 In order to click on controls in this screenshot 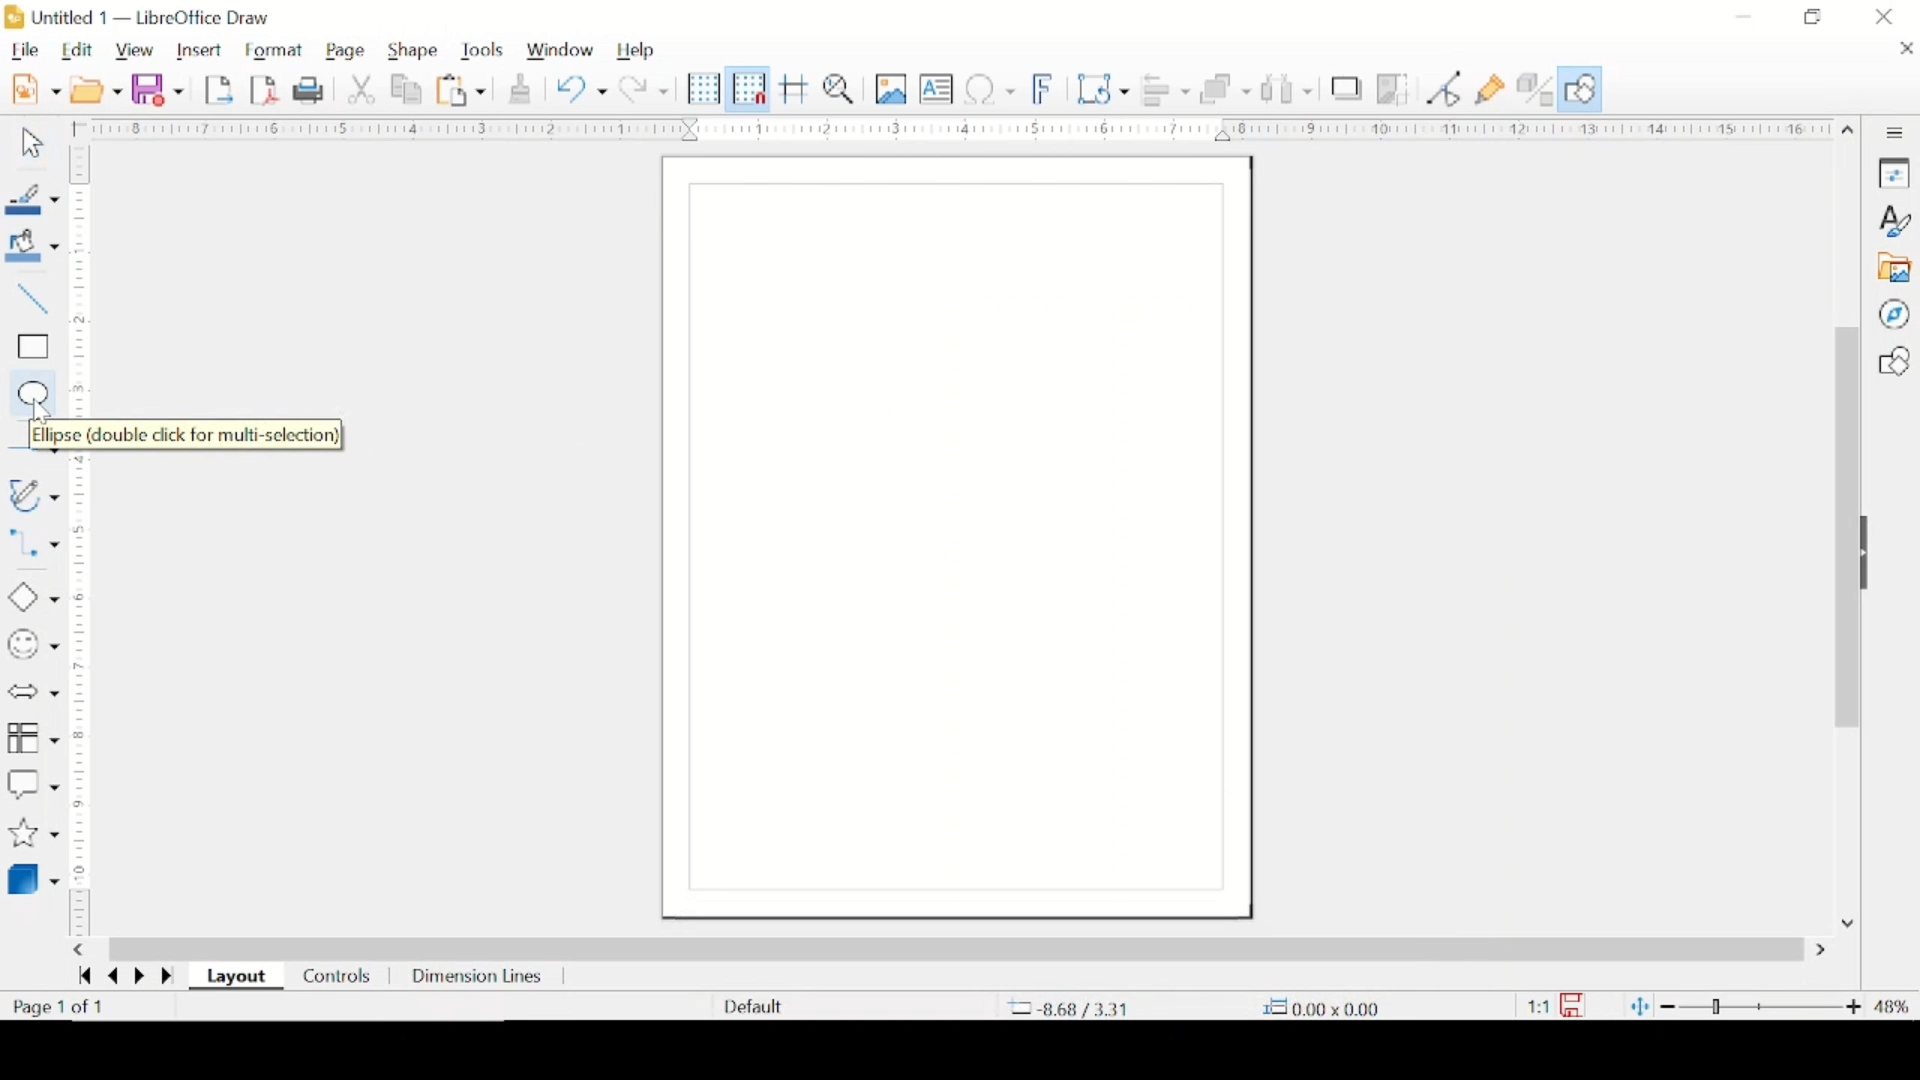, I will do `click(338, 975)`.